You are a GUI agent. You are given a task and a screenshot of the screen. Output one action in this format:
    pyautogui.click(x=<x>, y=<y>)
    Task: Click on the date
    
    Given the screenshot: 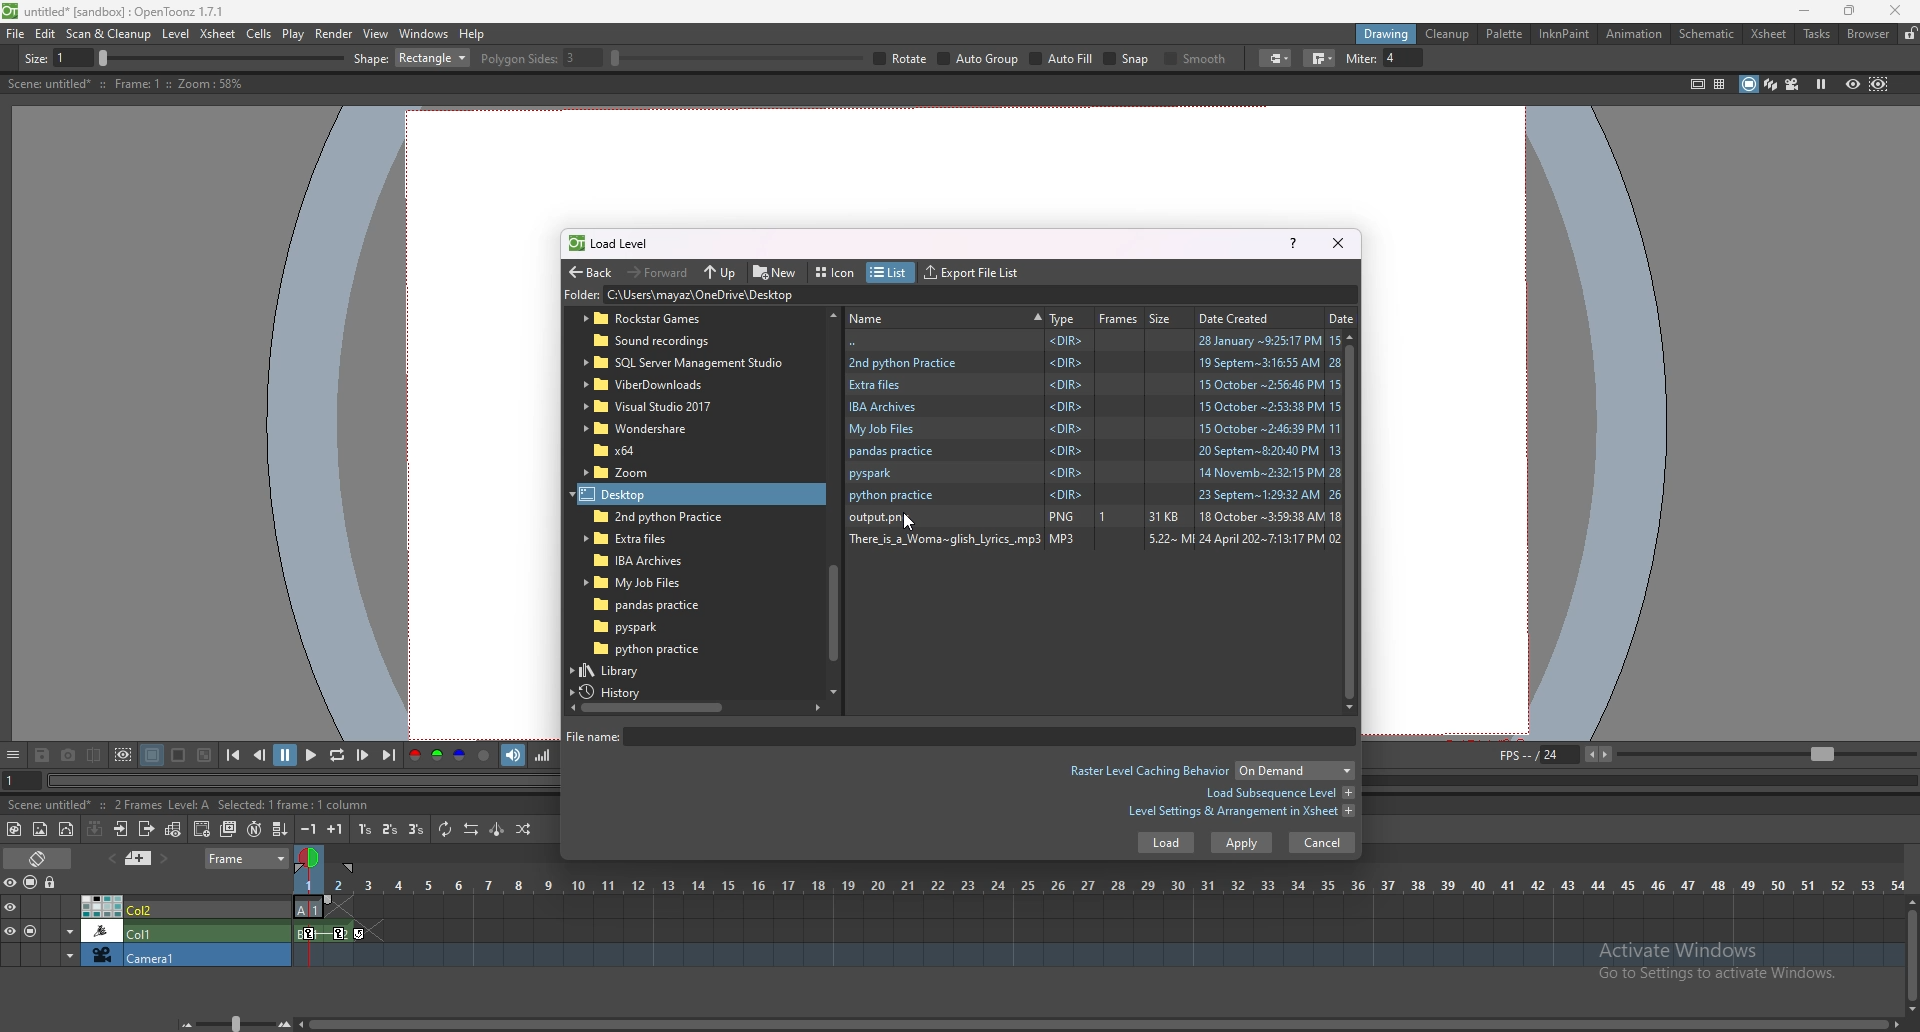 What is the action you would take?
    pyautogui.click(x=1342, y=317)
    